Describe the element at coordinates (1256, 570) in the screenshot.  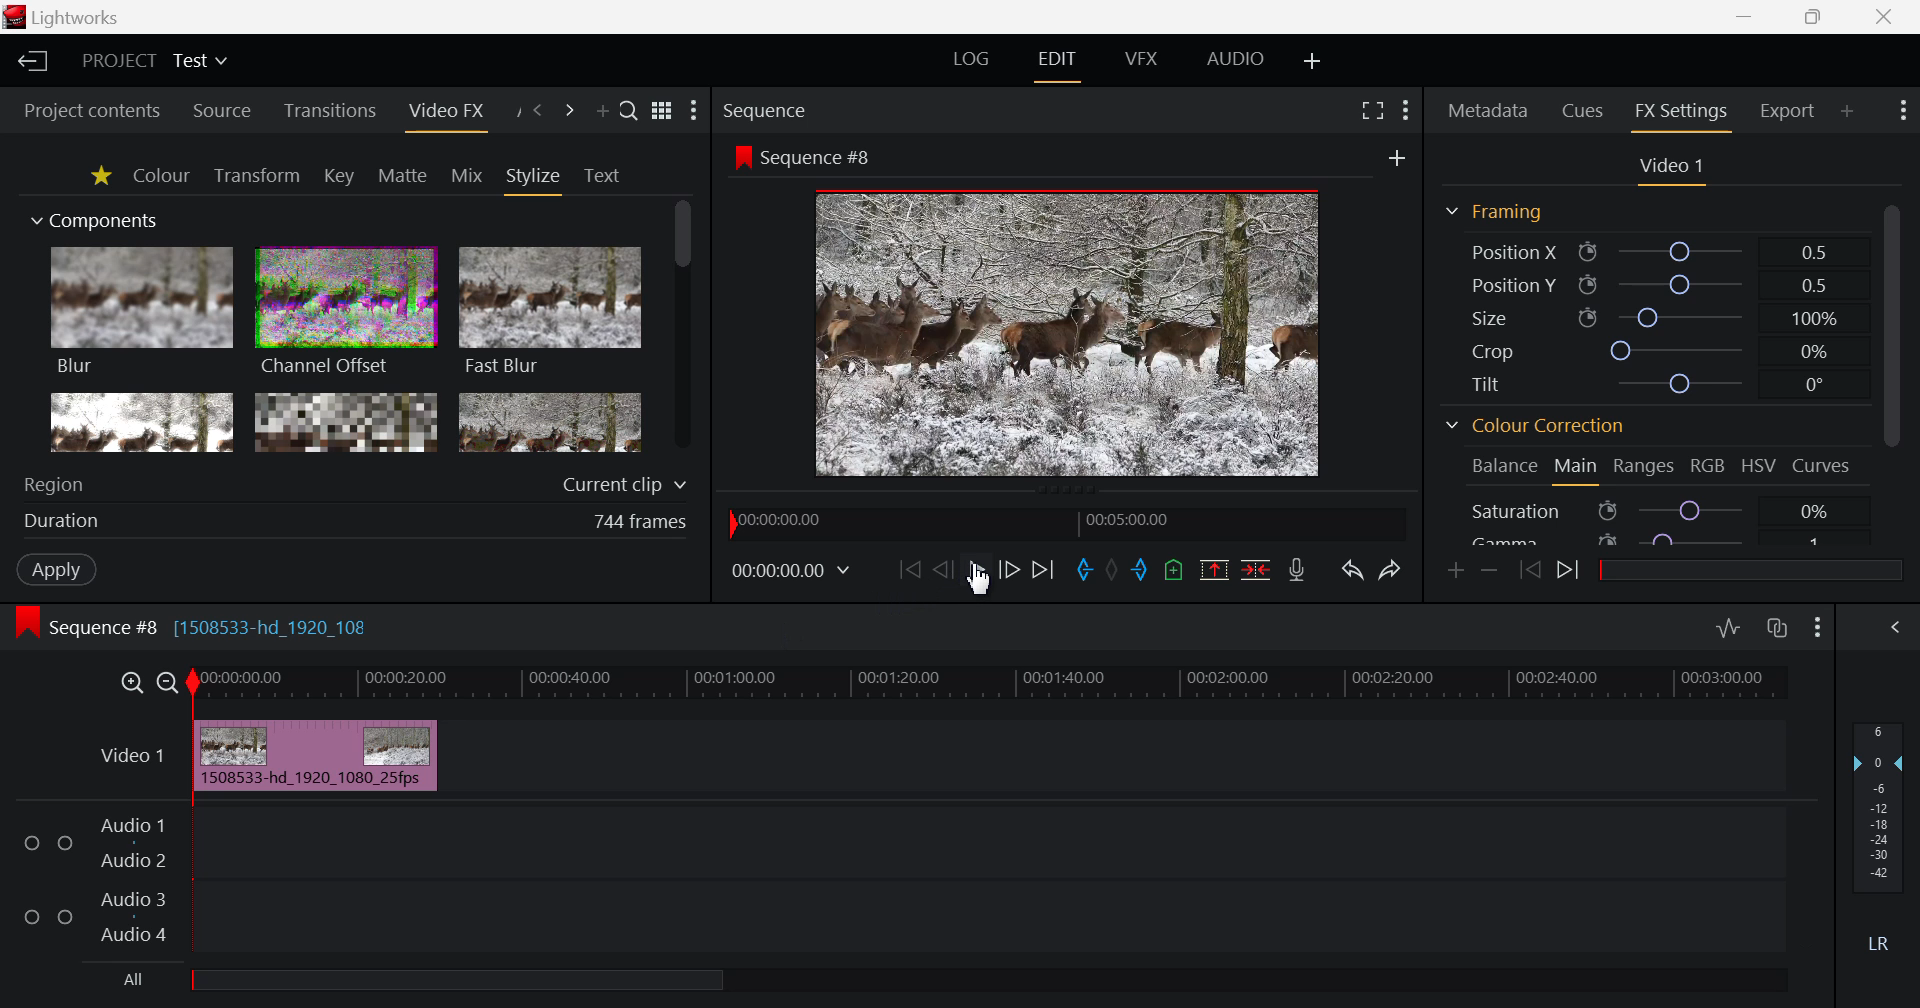
I see `Delete/Cut` at that location.